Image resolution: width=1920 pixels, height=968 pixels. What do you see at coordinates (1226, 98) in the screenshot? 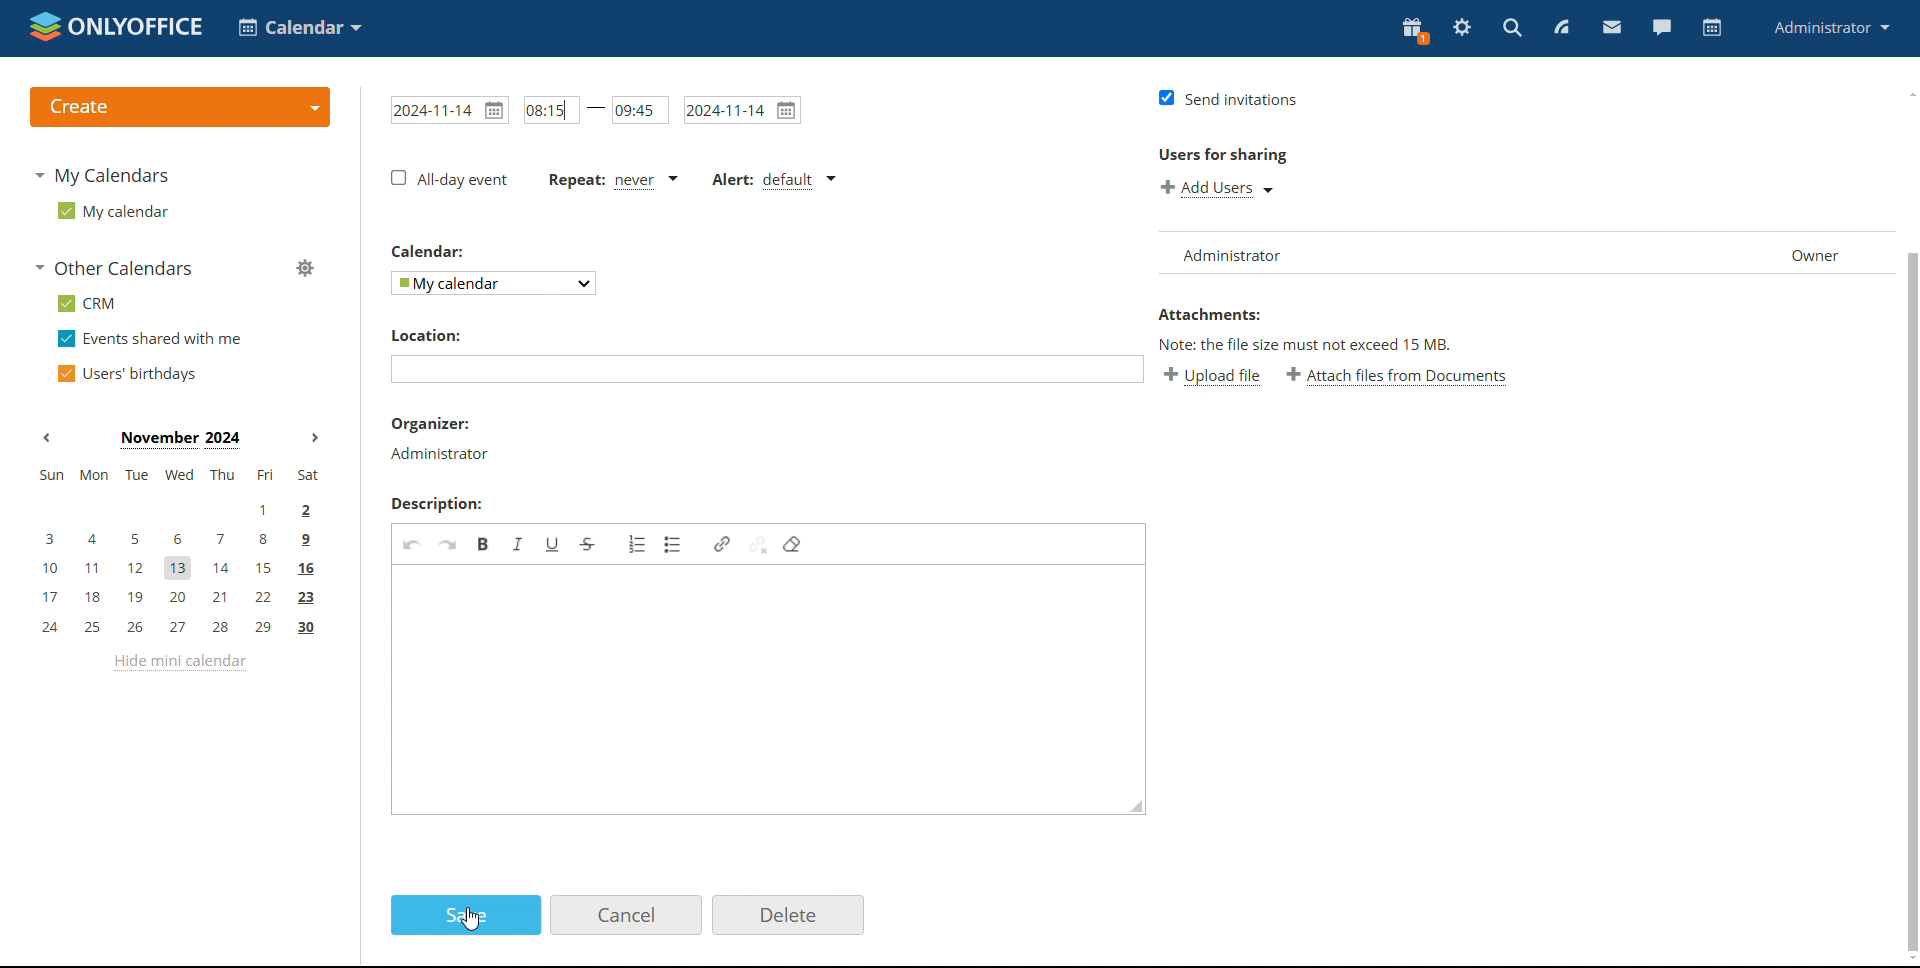
I see `send invitations` at bounding box center [1226, 98].